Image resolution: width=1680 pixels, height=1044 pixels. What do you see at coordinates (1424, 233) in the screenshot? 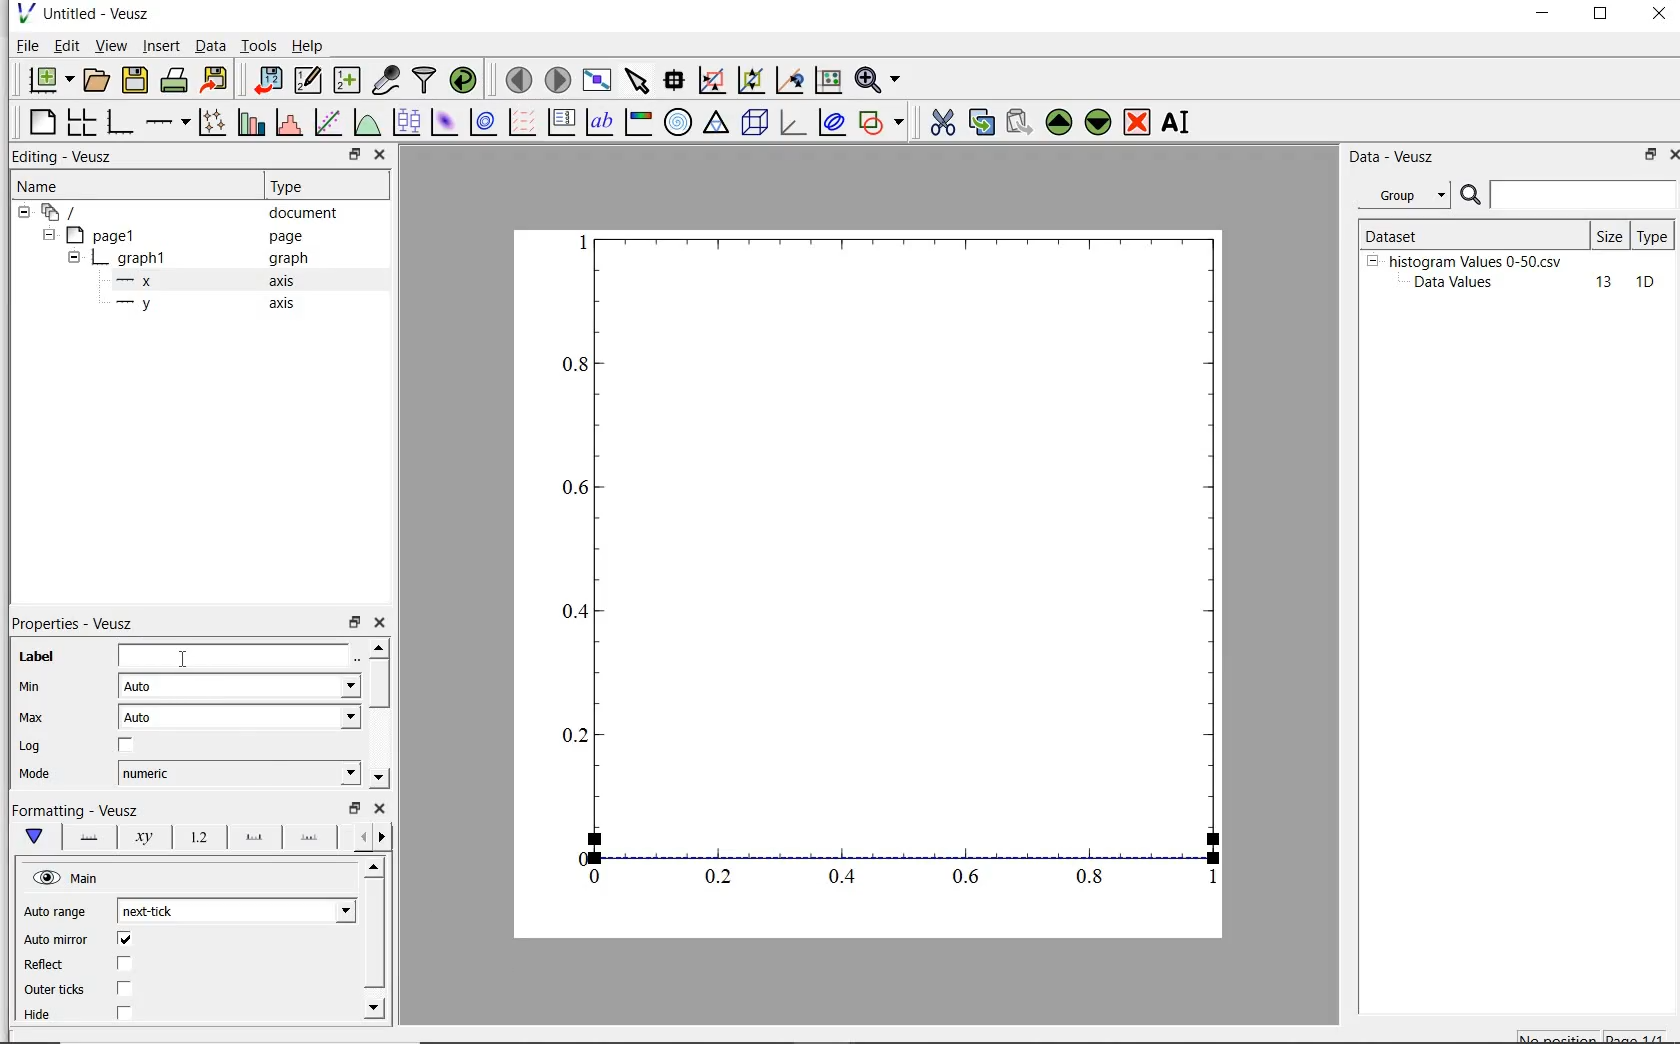
I see `Dataset` at bounding box center [1424, 233].